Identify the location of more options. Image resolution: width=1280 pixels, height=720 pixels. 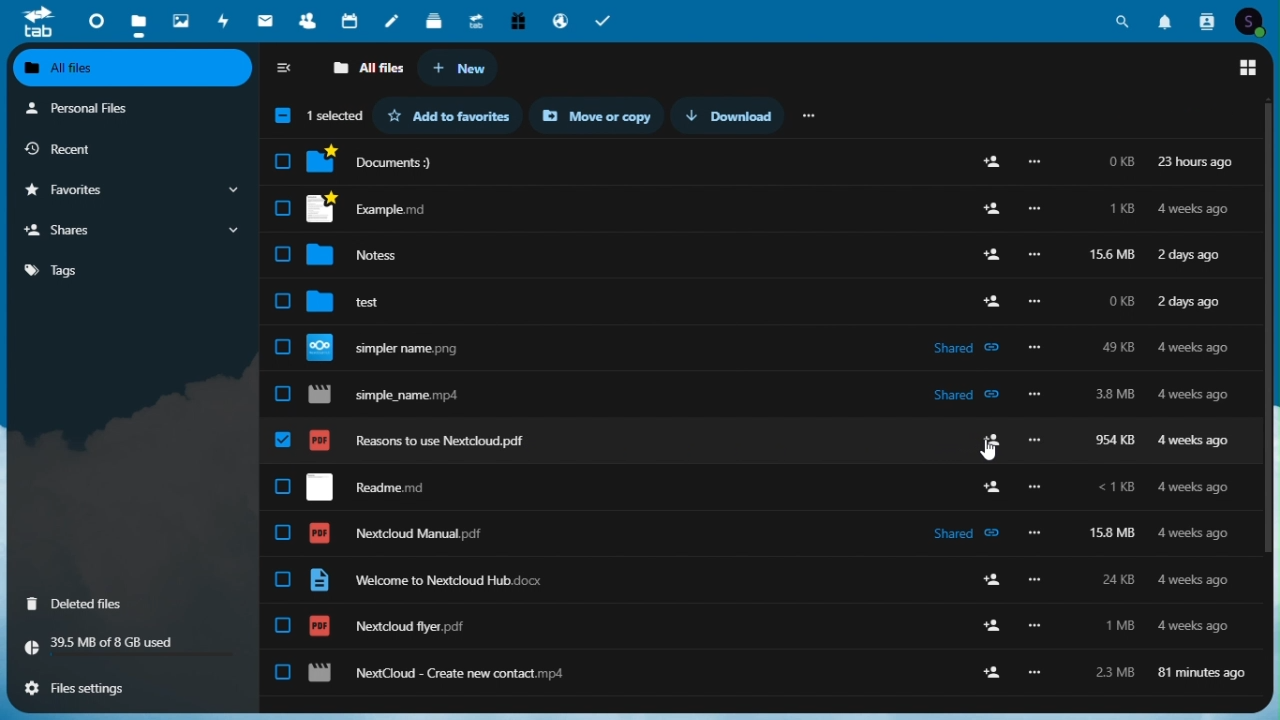
(1035, 210).